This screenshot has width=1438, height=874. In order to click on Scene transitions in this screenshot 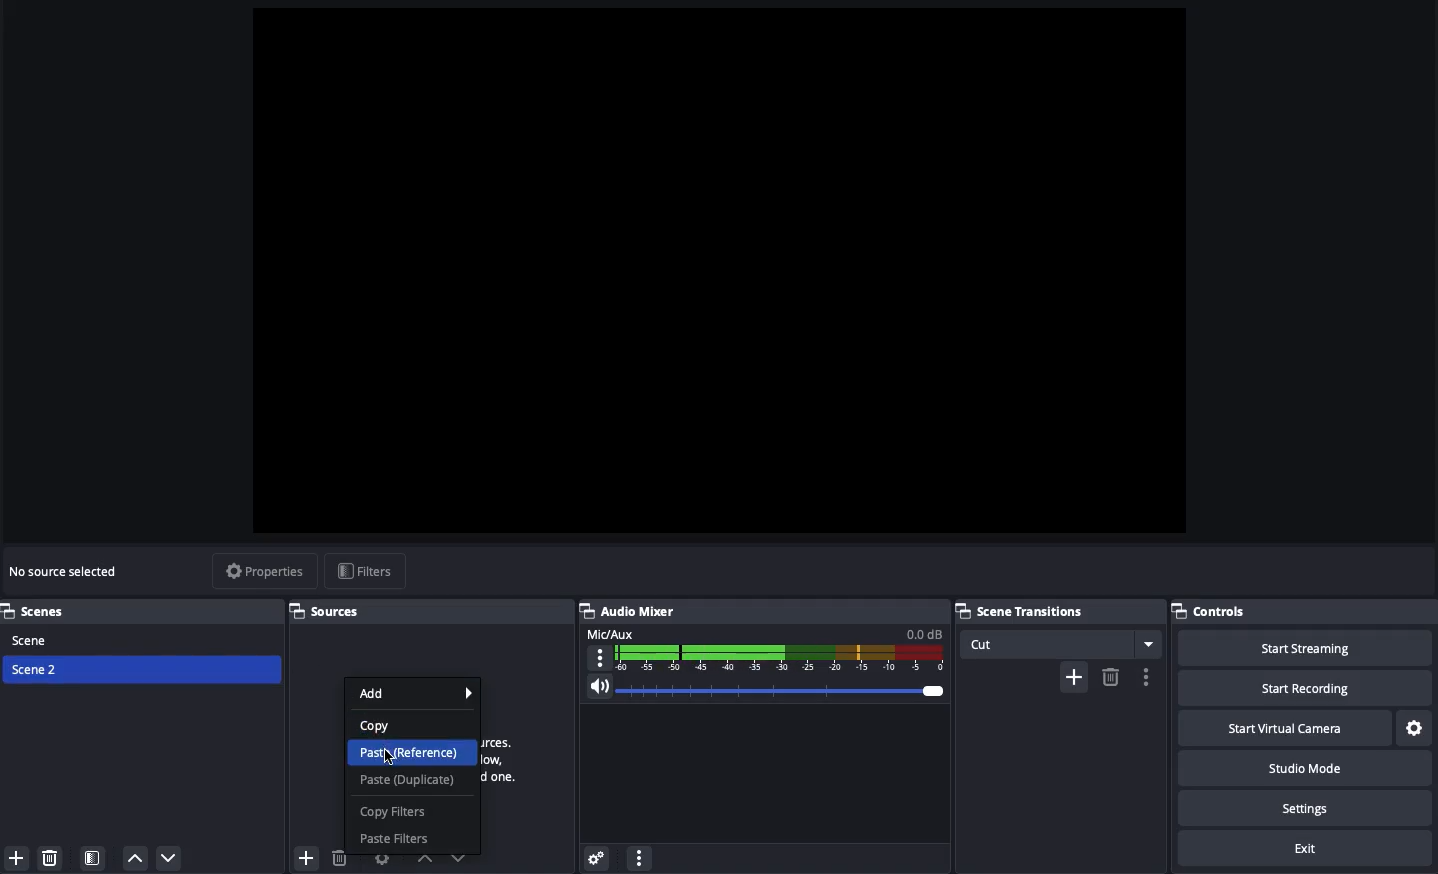, I will do `click(1054, 612)`.